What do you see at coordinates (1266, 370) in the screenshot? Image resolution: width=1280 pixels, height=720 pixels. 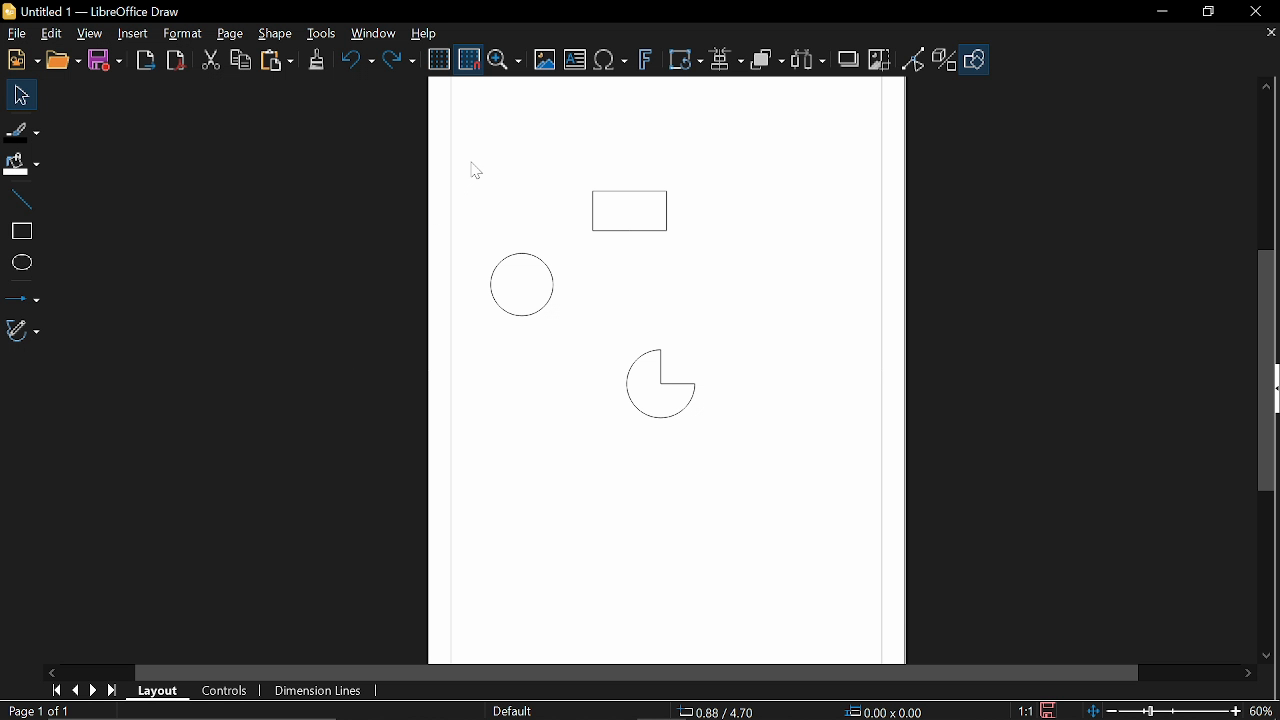 I see `Vertical scrollbar` at bounding box center [1266, 370].